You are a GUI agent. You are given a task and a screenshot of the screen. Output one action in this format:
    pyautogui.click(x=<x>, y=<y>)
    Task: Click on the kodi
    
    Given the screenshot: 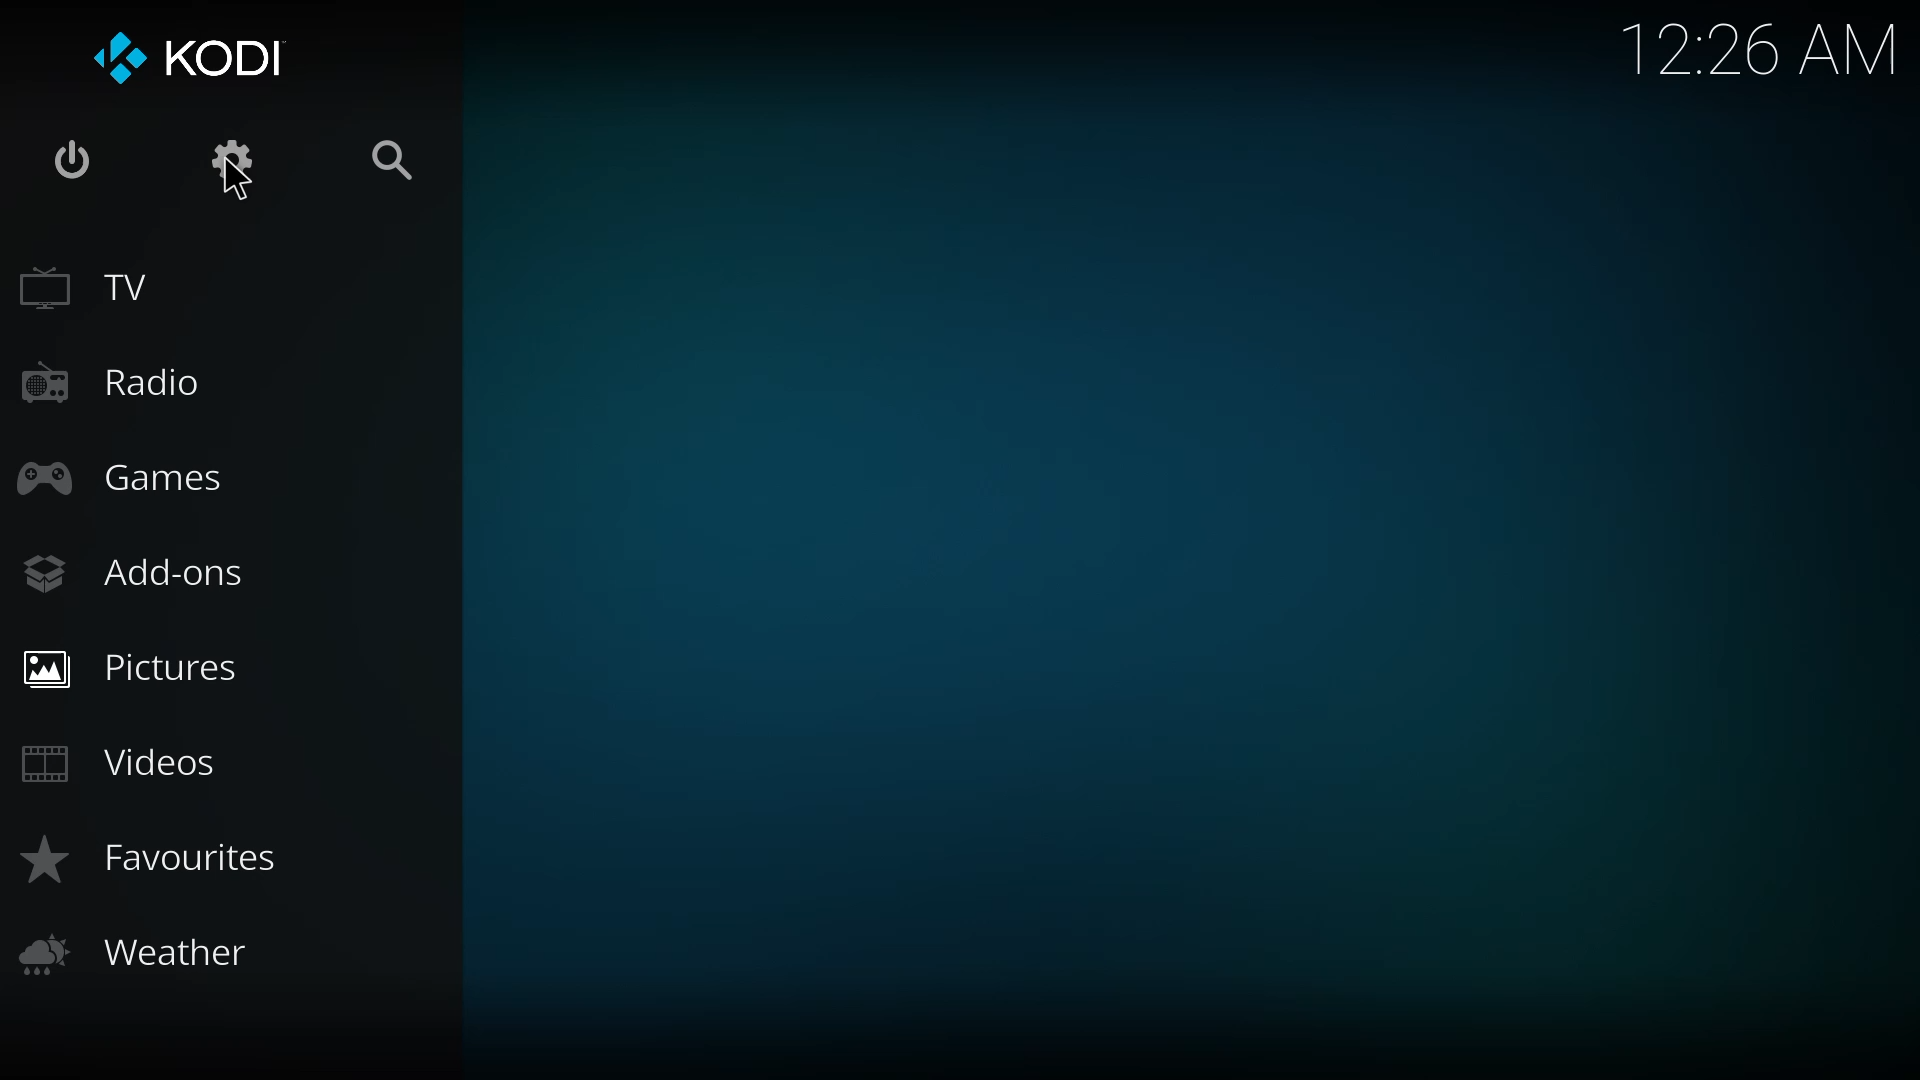 What is the action you would take?
    pyautogui.click(x=195, y=55)
    